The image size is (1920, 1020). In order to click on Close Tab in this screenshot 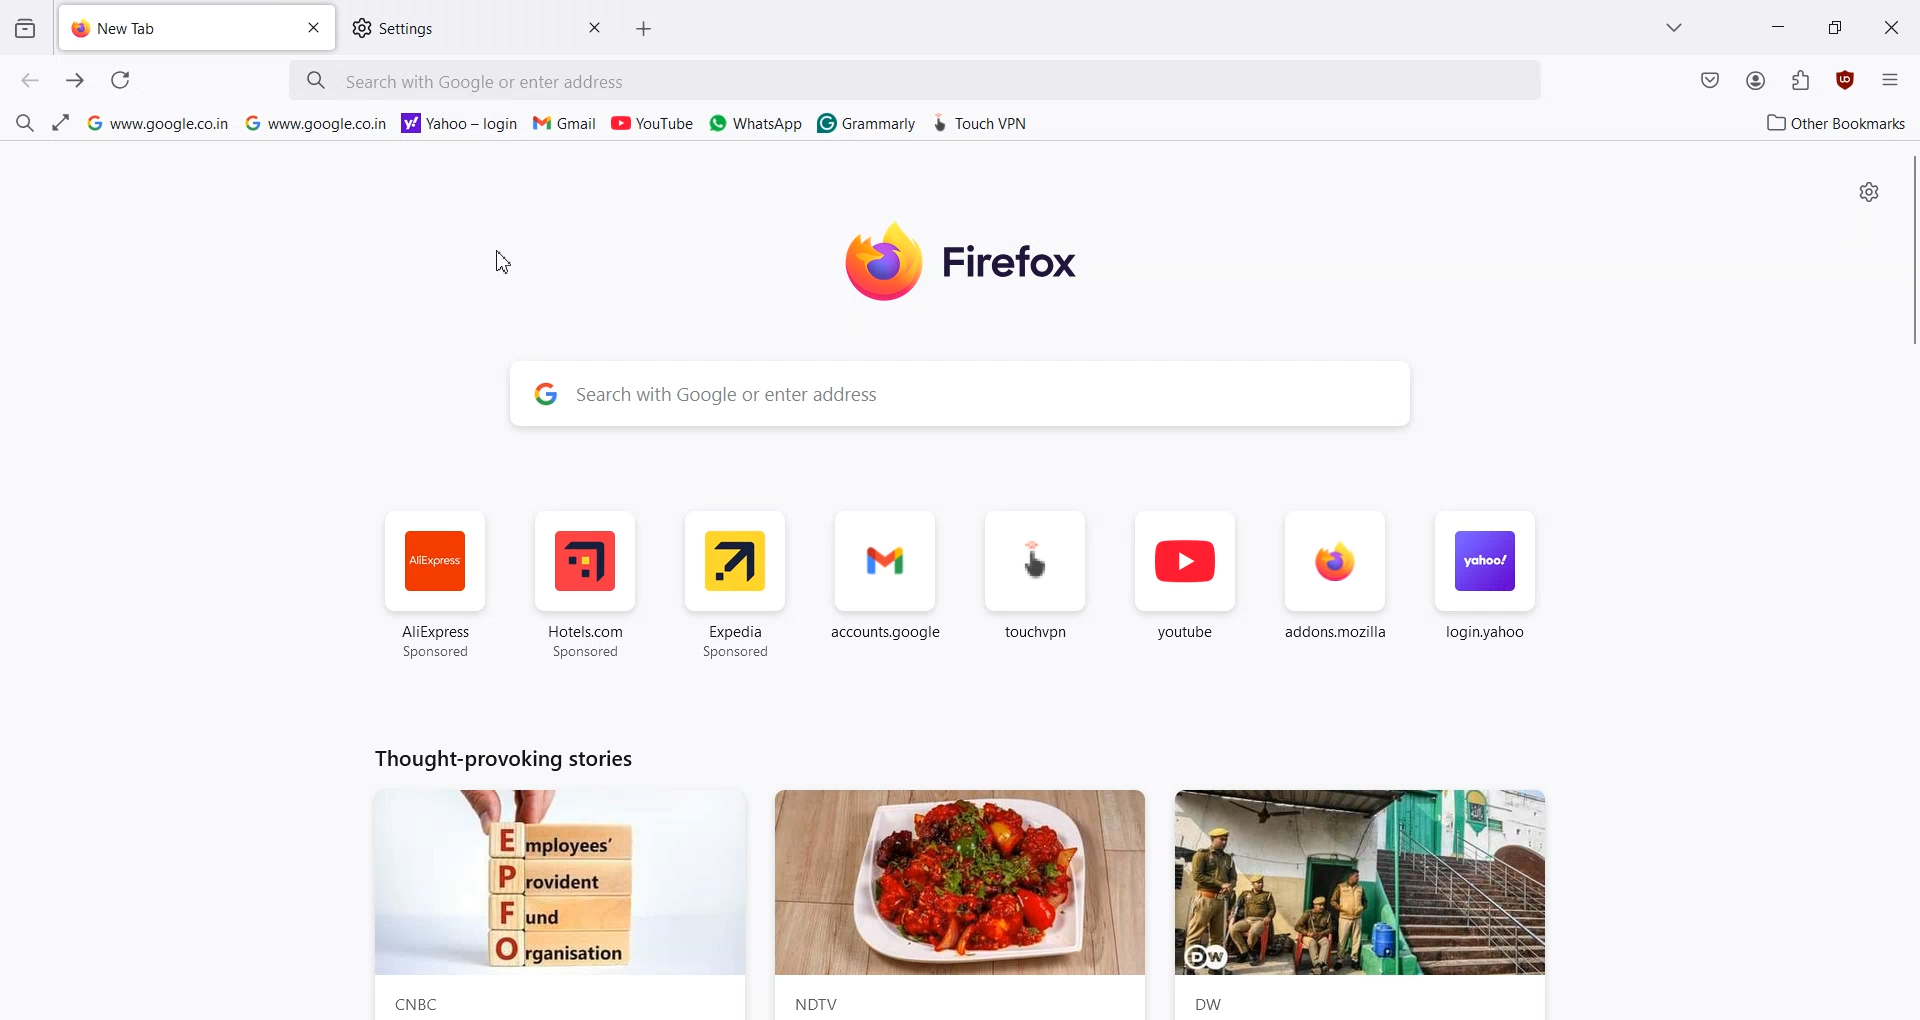, I will do `click(316, 28)`.